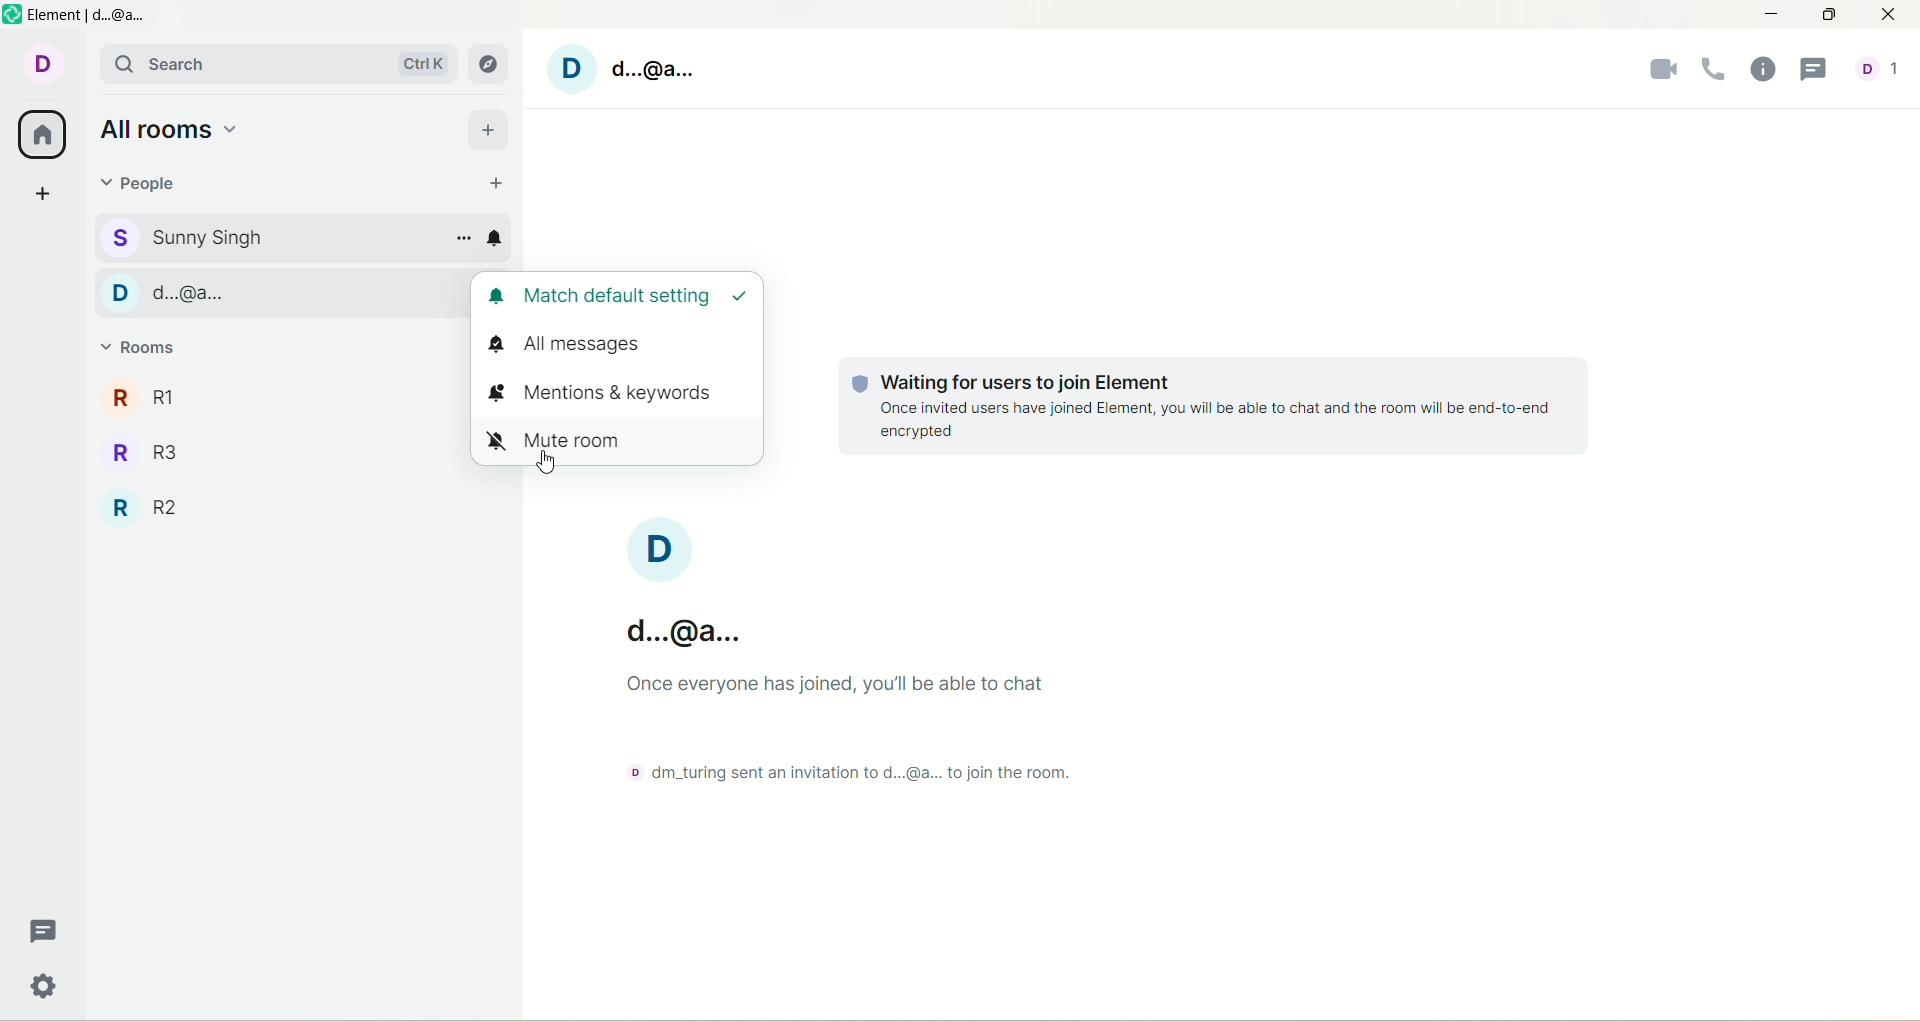 The height and width of the screenshot is (1022, 1920). I want to click on R3, so click(274, 449).